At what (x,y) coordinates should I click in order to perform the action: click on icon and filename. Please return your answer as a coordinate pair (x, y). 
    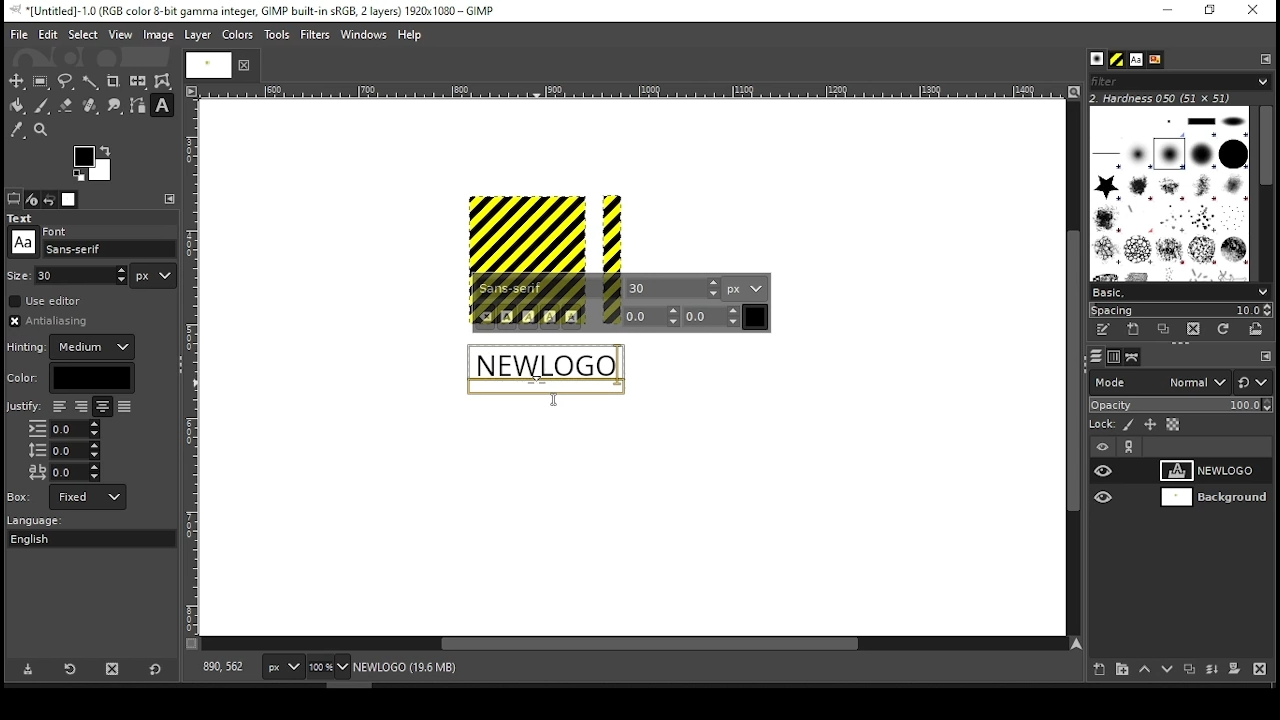
    Looking at the image, I should click on (252, 9).